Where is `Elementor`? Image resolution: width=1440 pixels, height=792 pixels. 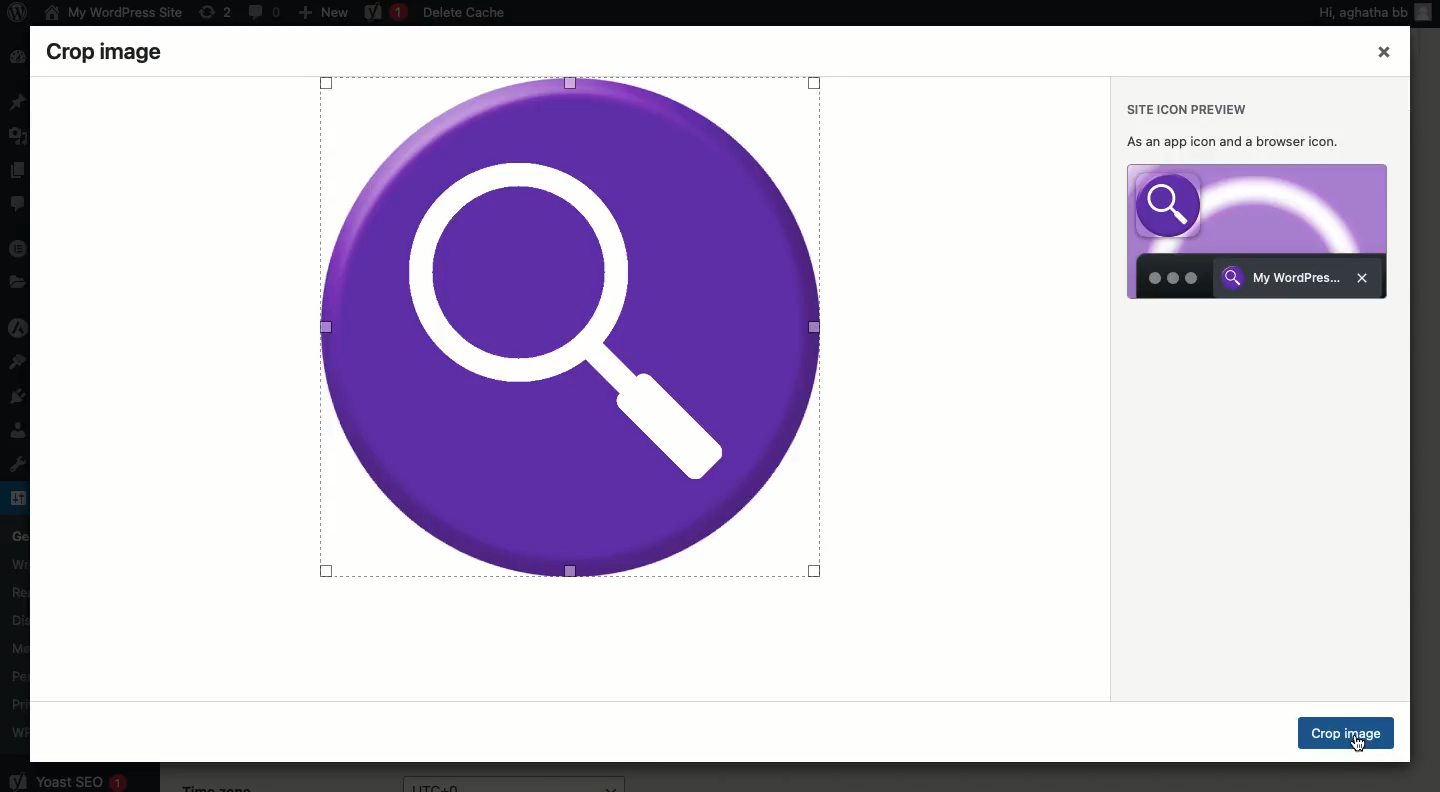
Elementor is located at coordinates (19, 247).